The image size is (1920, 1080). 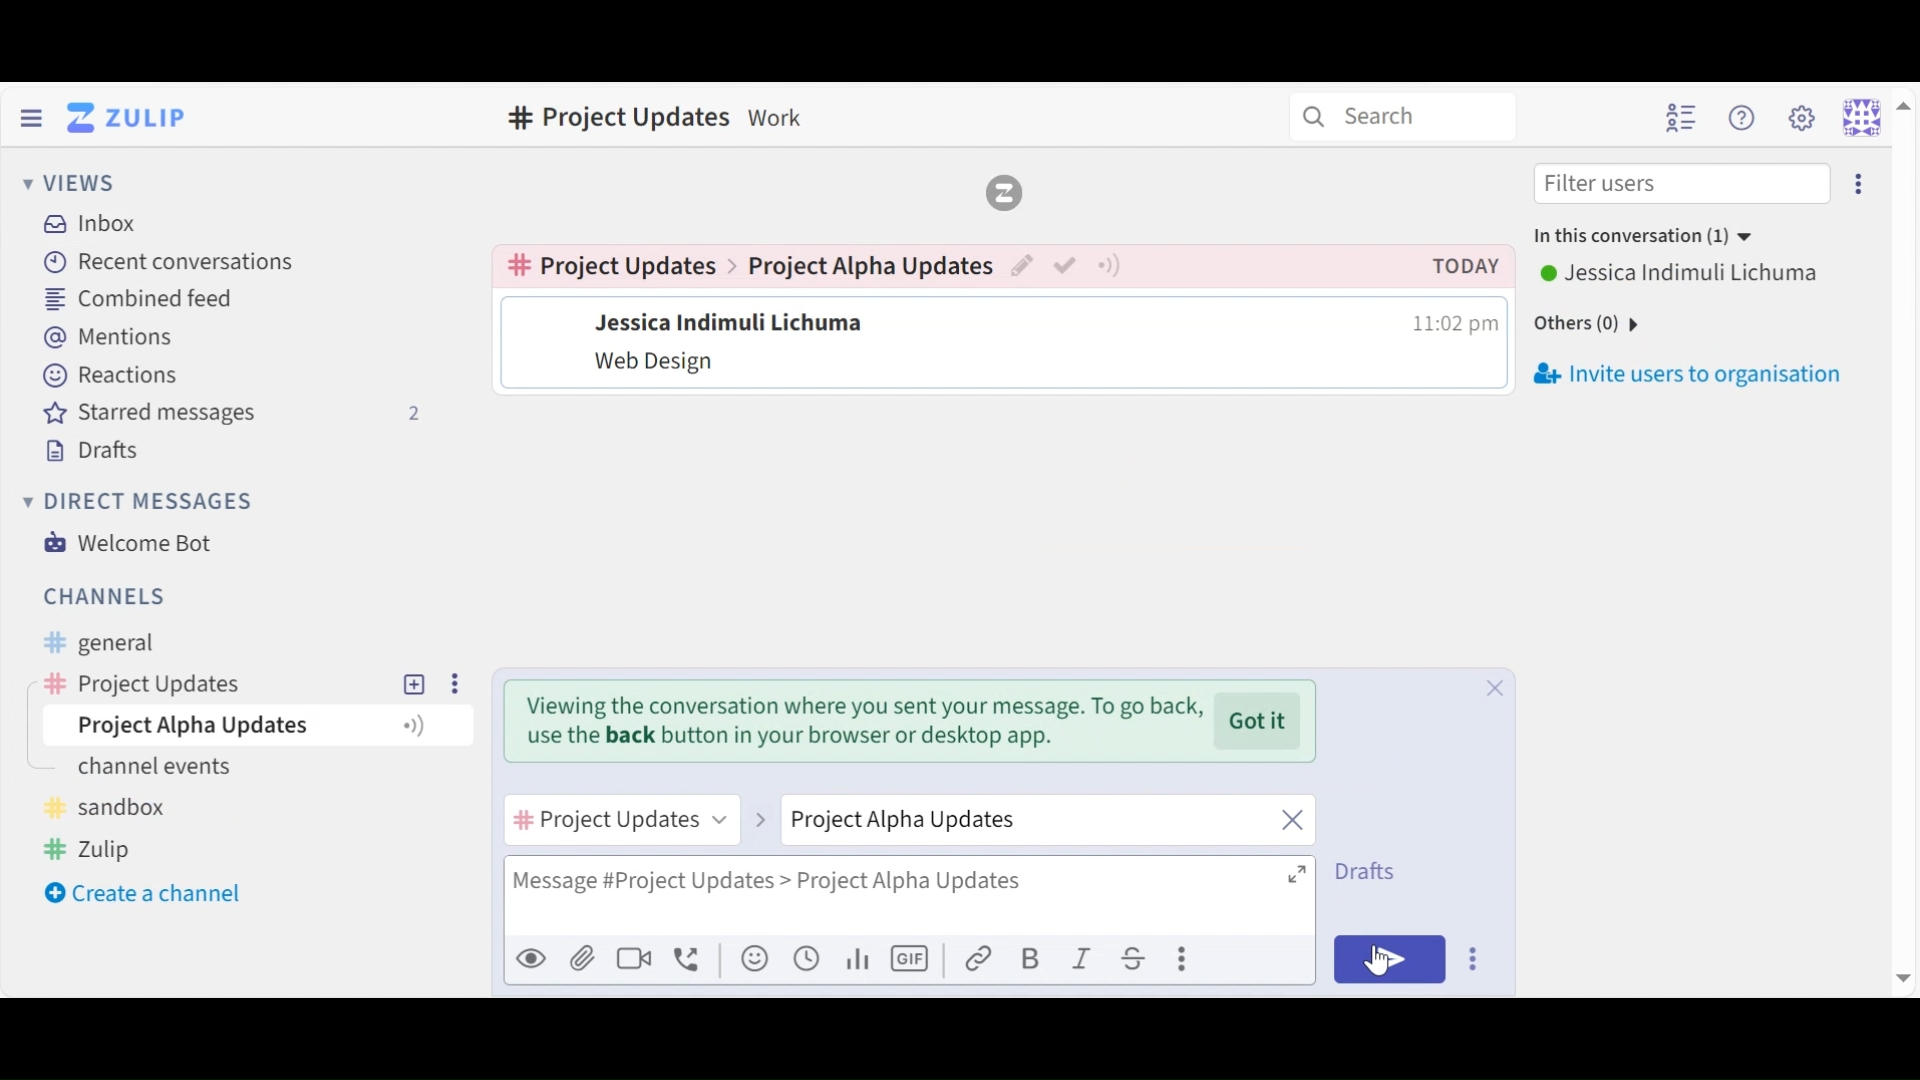 What do you see at coordinates (1294, 817) in the screenshot?
I see `close` at bounding box center [1294, 817].